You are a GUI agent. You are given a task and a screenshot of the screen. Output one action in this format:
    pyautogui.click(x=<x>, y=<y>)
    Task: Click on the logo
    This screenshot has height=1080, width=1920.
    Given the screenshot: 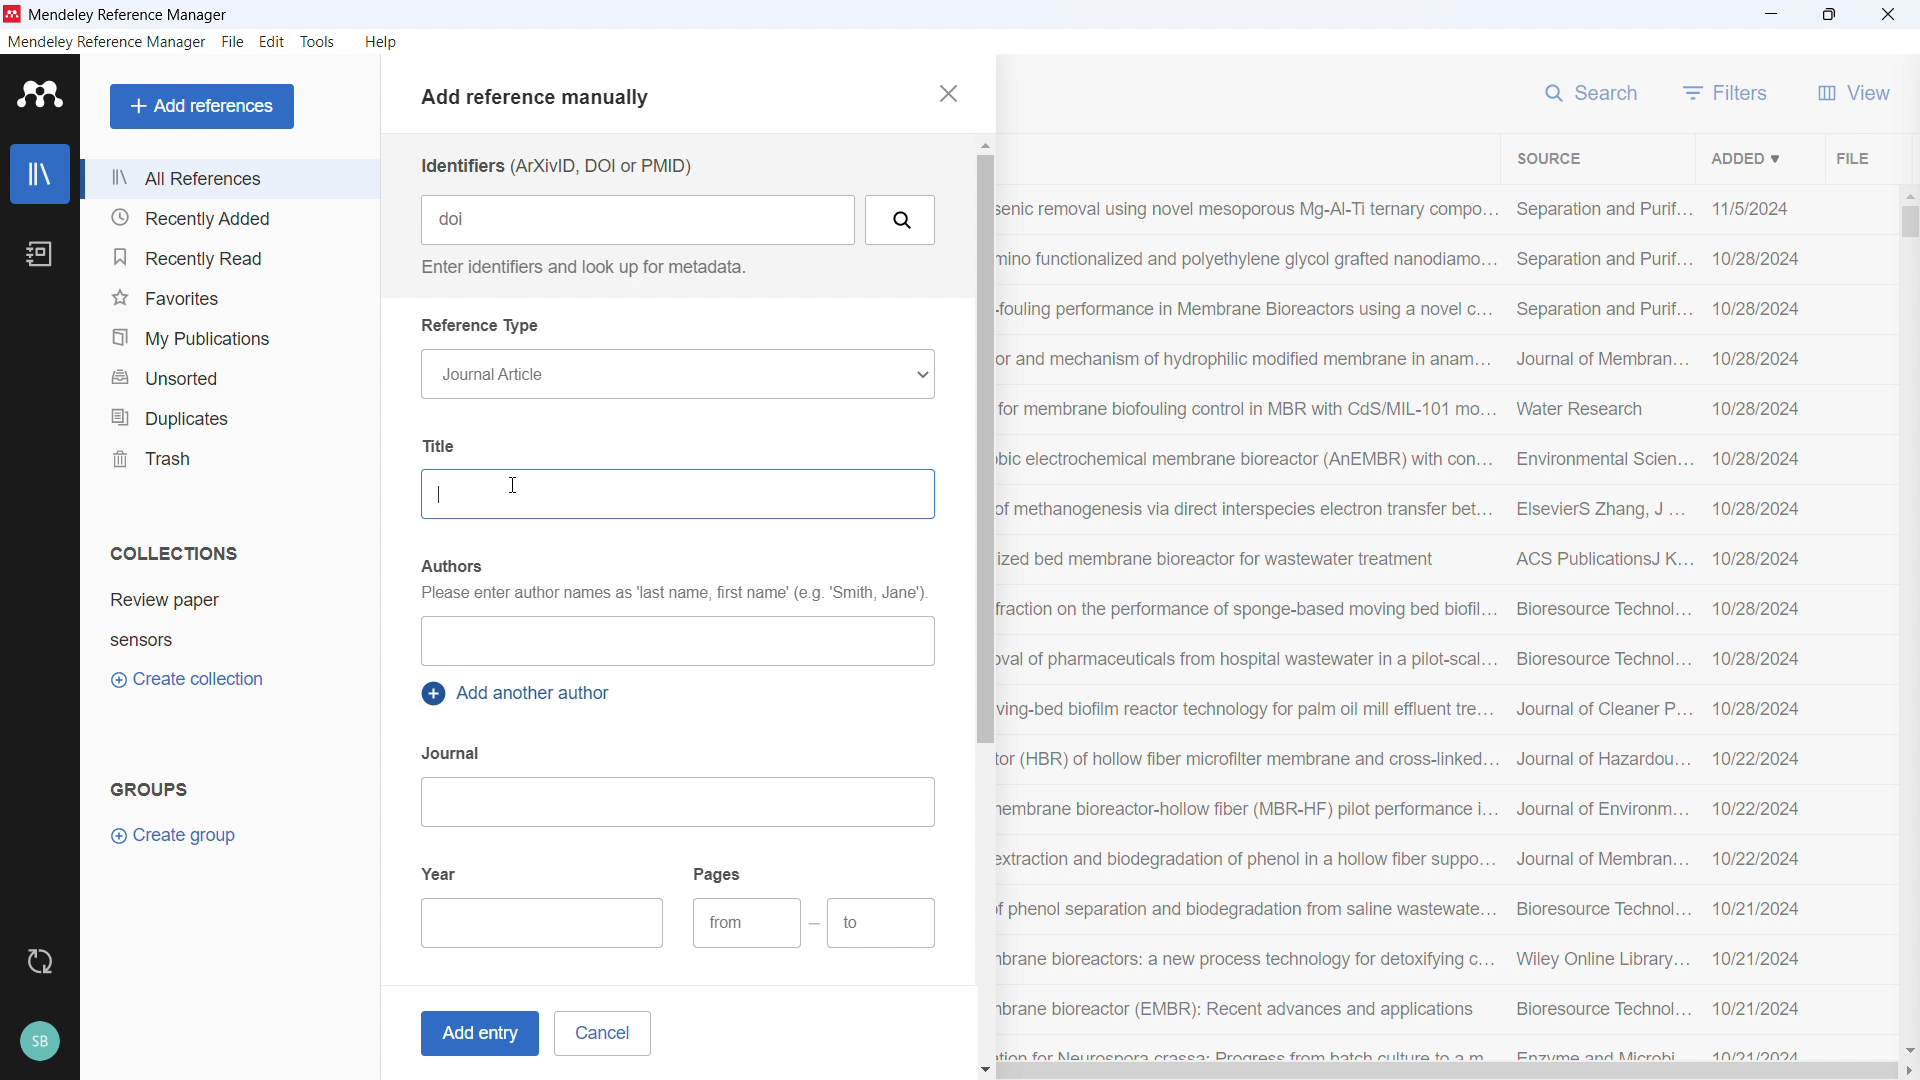 What is the action you would take?
    pyautogui.click(x=13, y=14)
    